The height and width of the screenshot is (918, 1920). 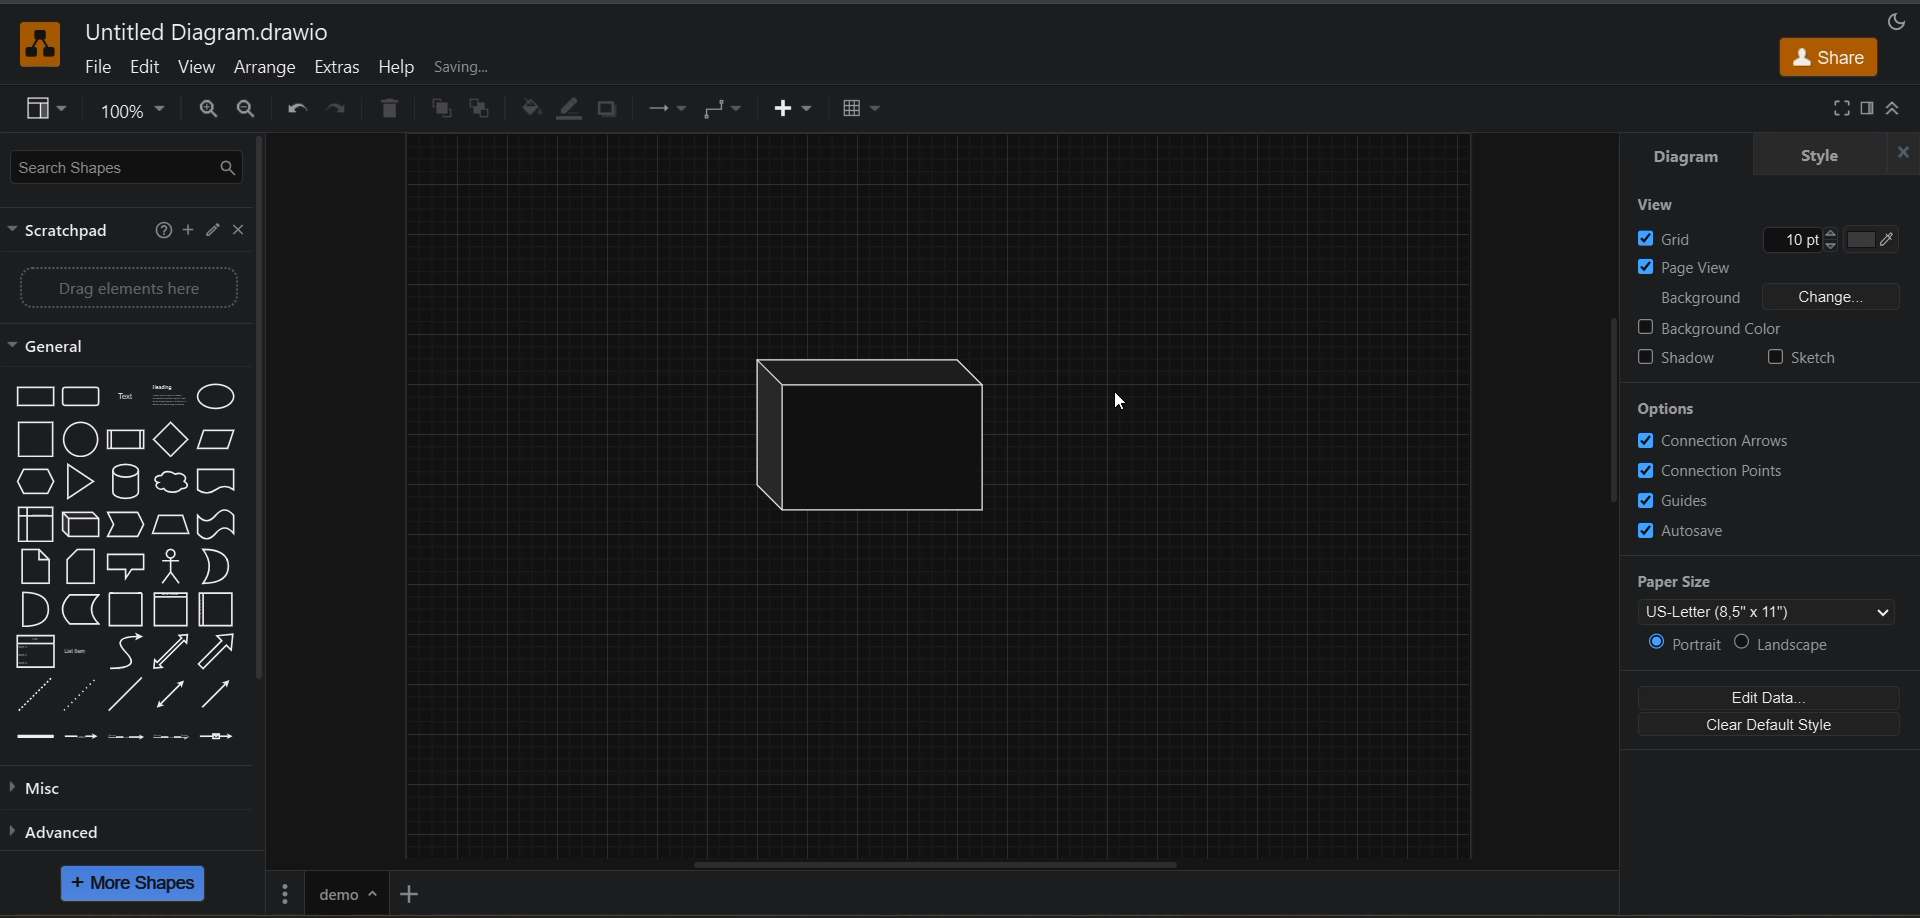 I want to click on insert page, so click(x=420, y=891).